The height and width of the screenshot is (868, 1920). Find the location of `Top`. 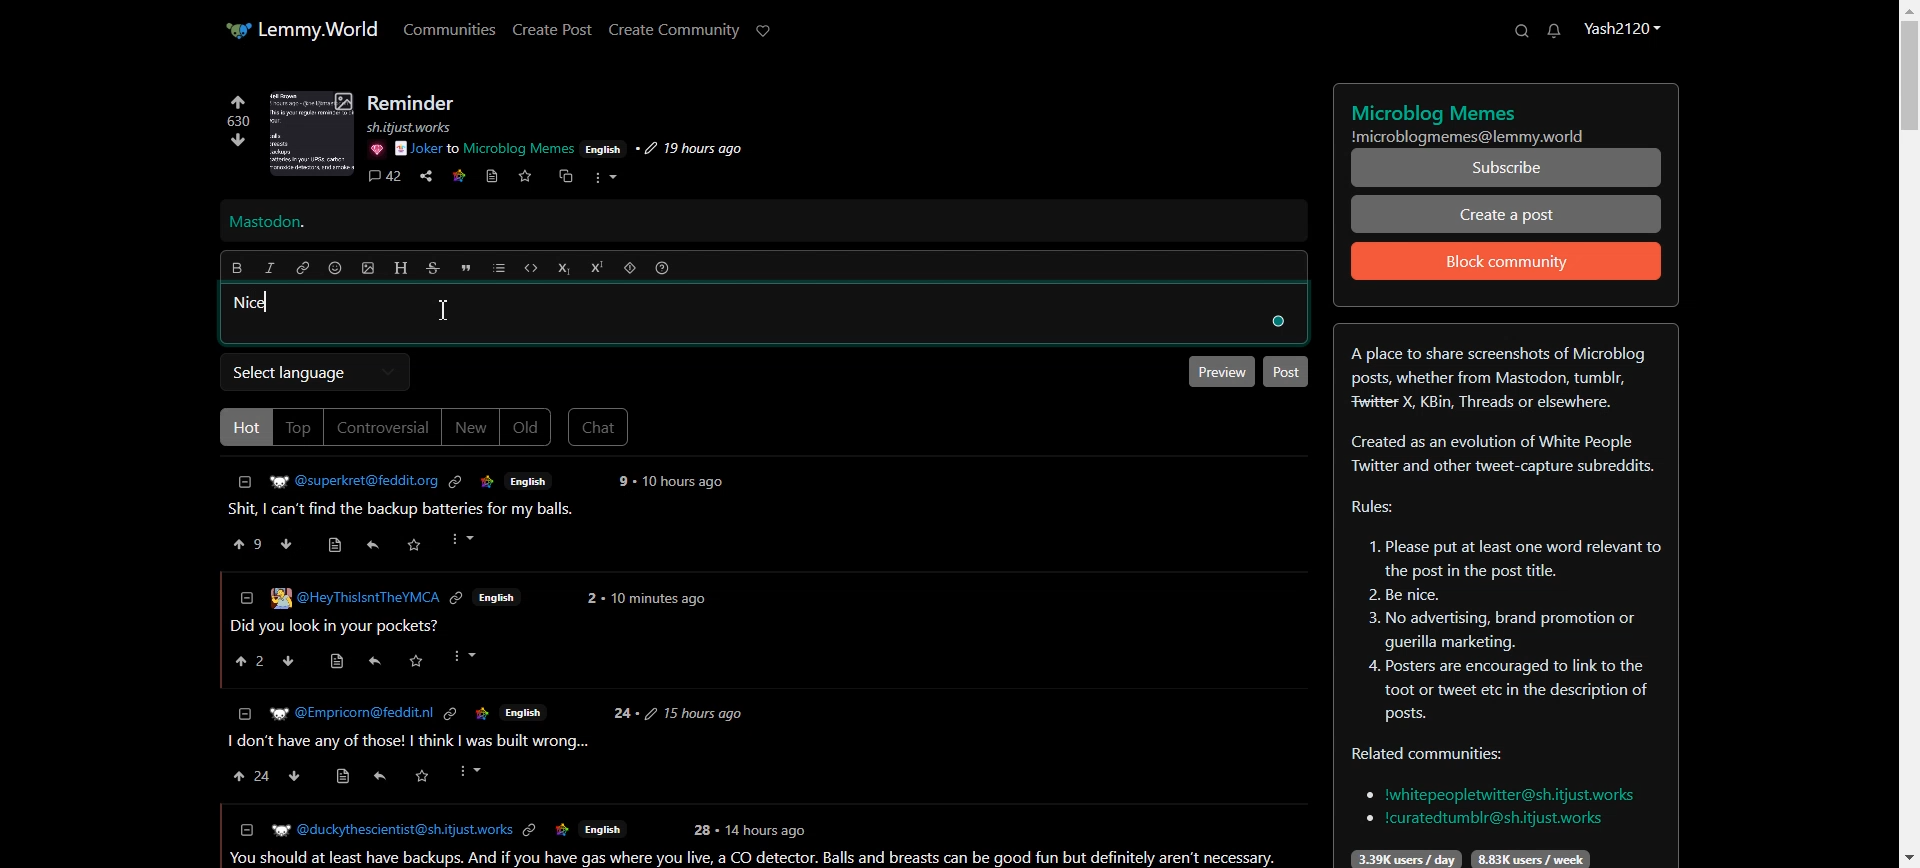

Top is located at coordinates (298, 427).